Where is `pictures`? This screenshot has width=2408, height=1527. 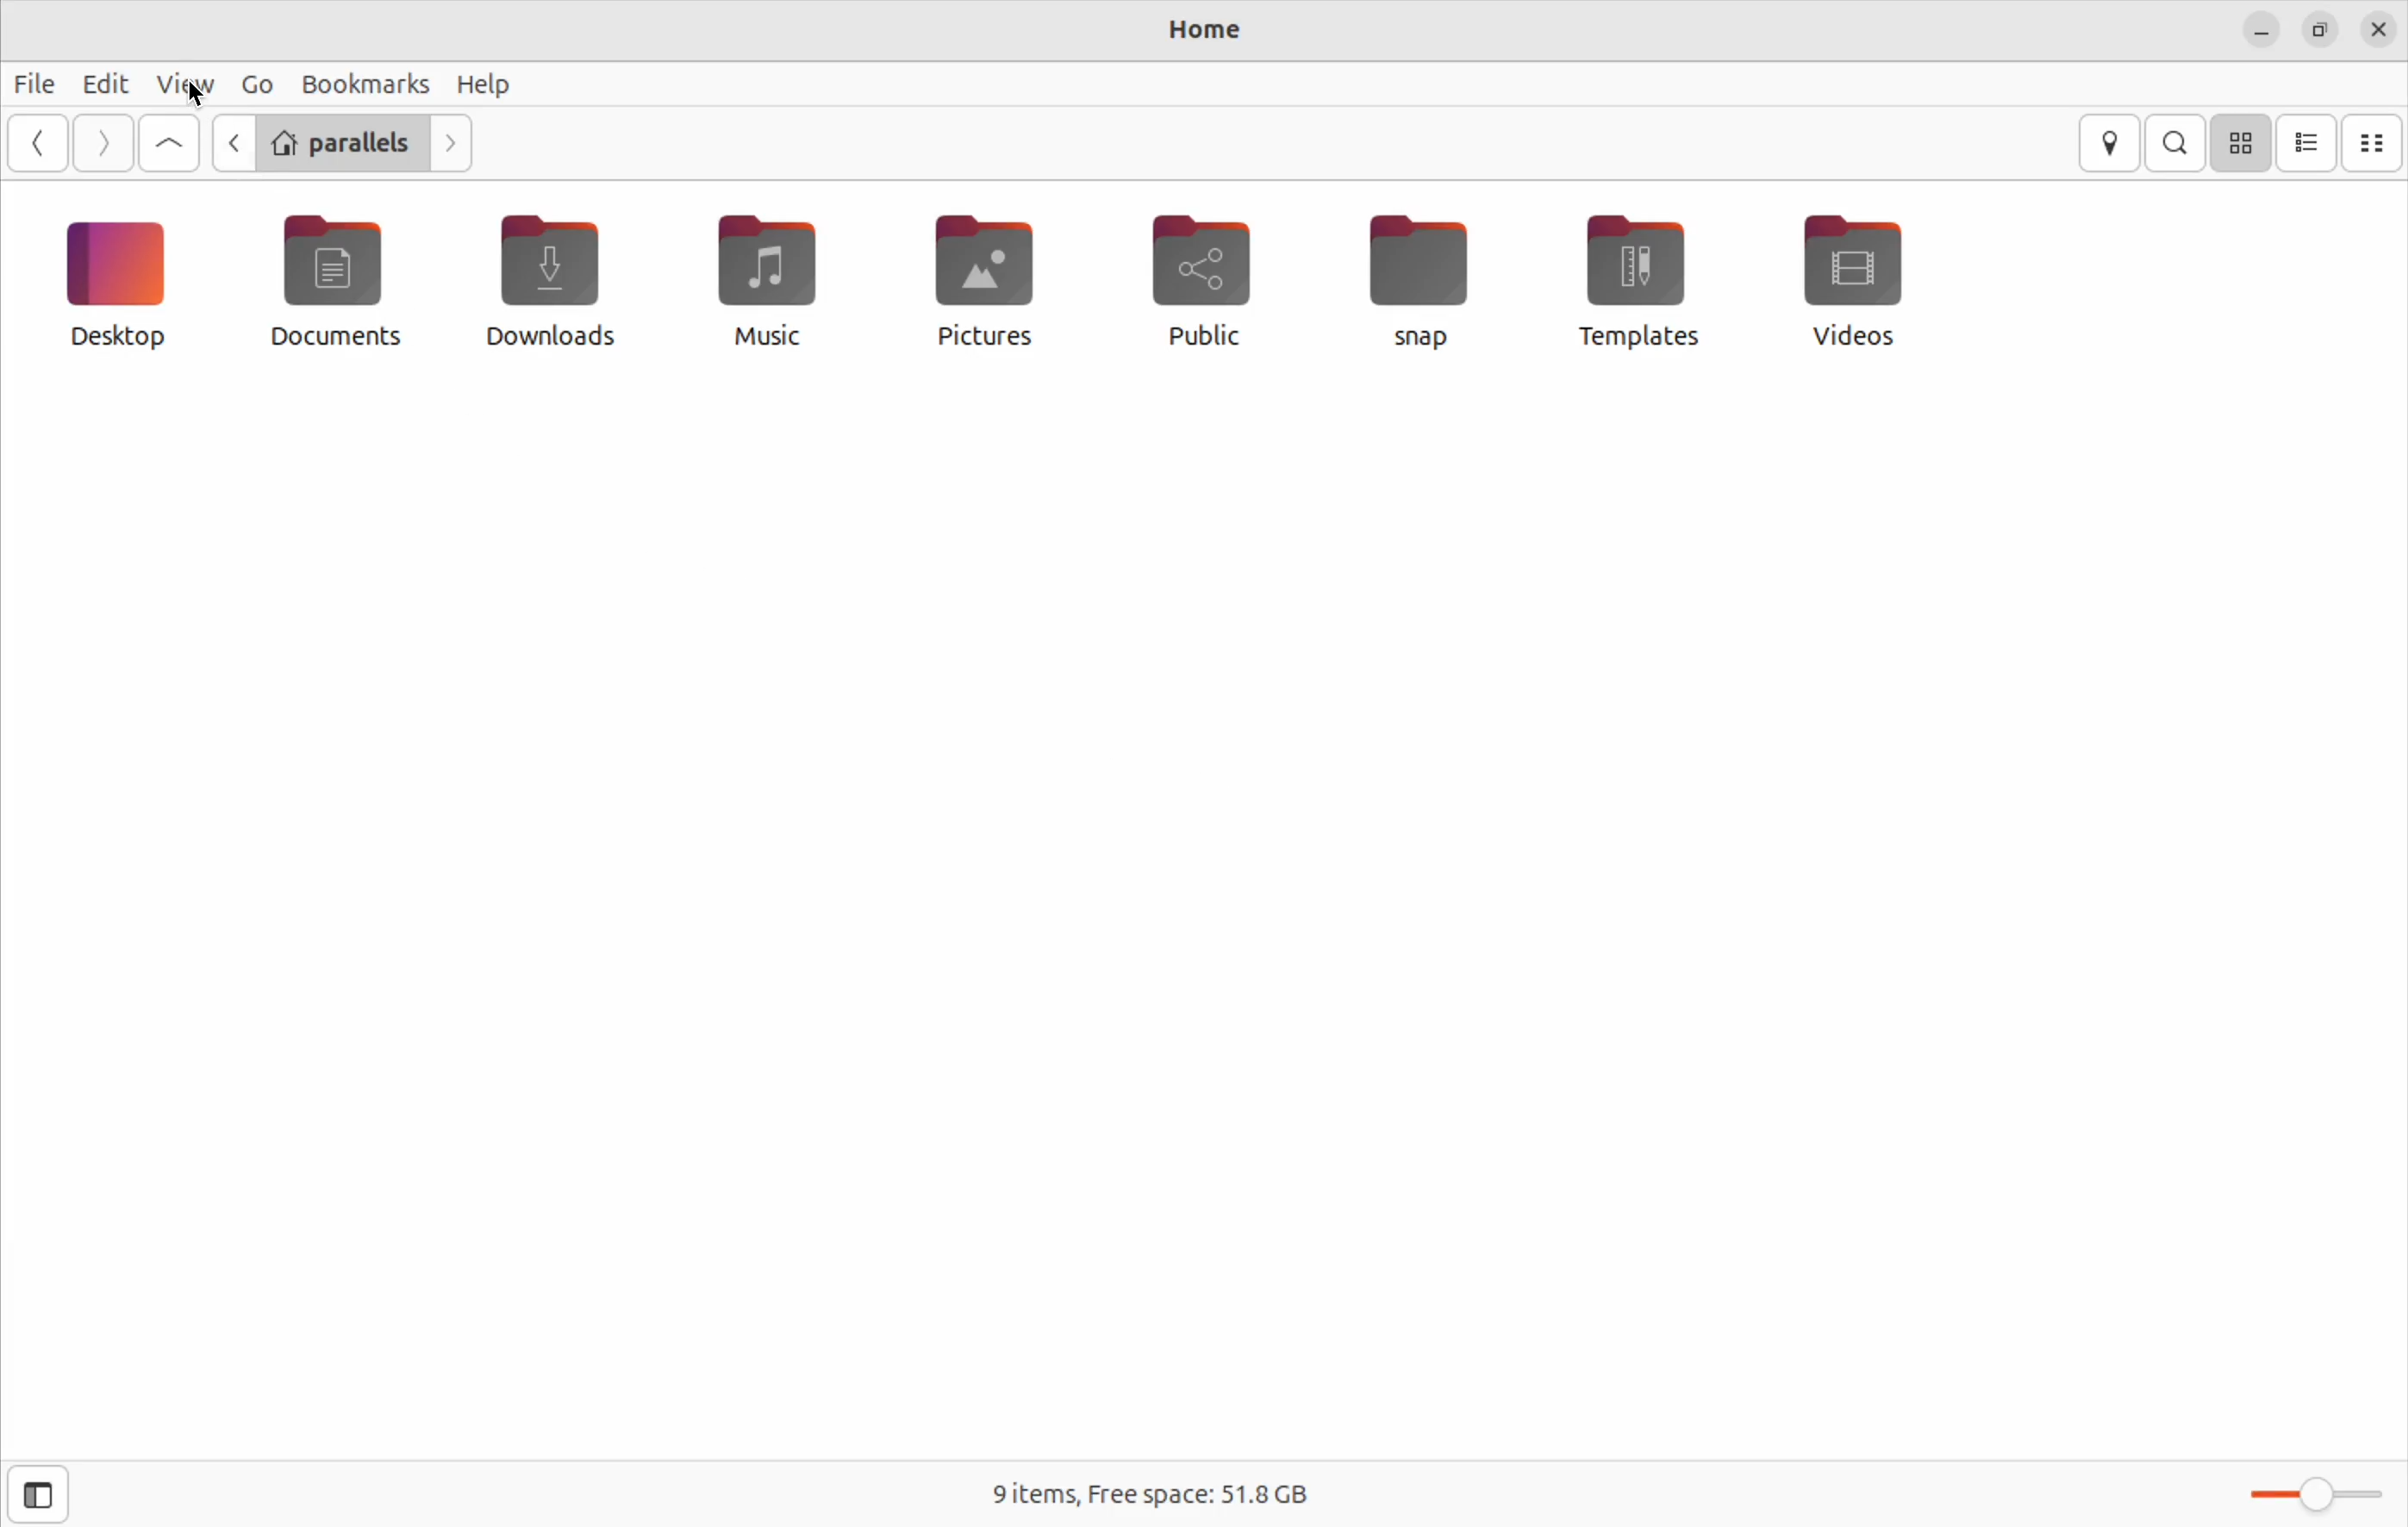
pictures is located at coordinates (980, 282).